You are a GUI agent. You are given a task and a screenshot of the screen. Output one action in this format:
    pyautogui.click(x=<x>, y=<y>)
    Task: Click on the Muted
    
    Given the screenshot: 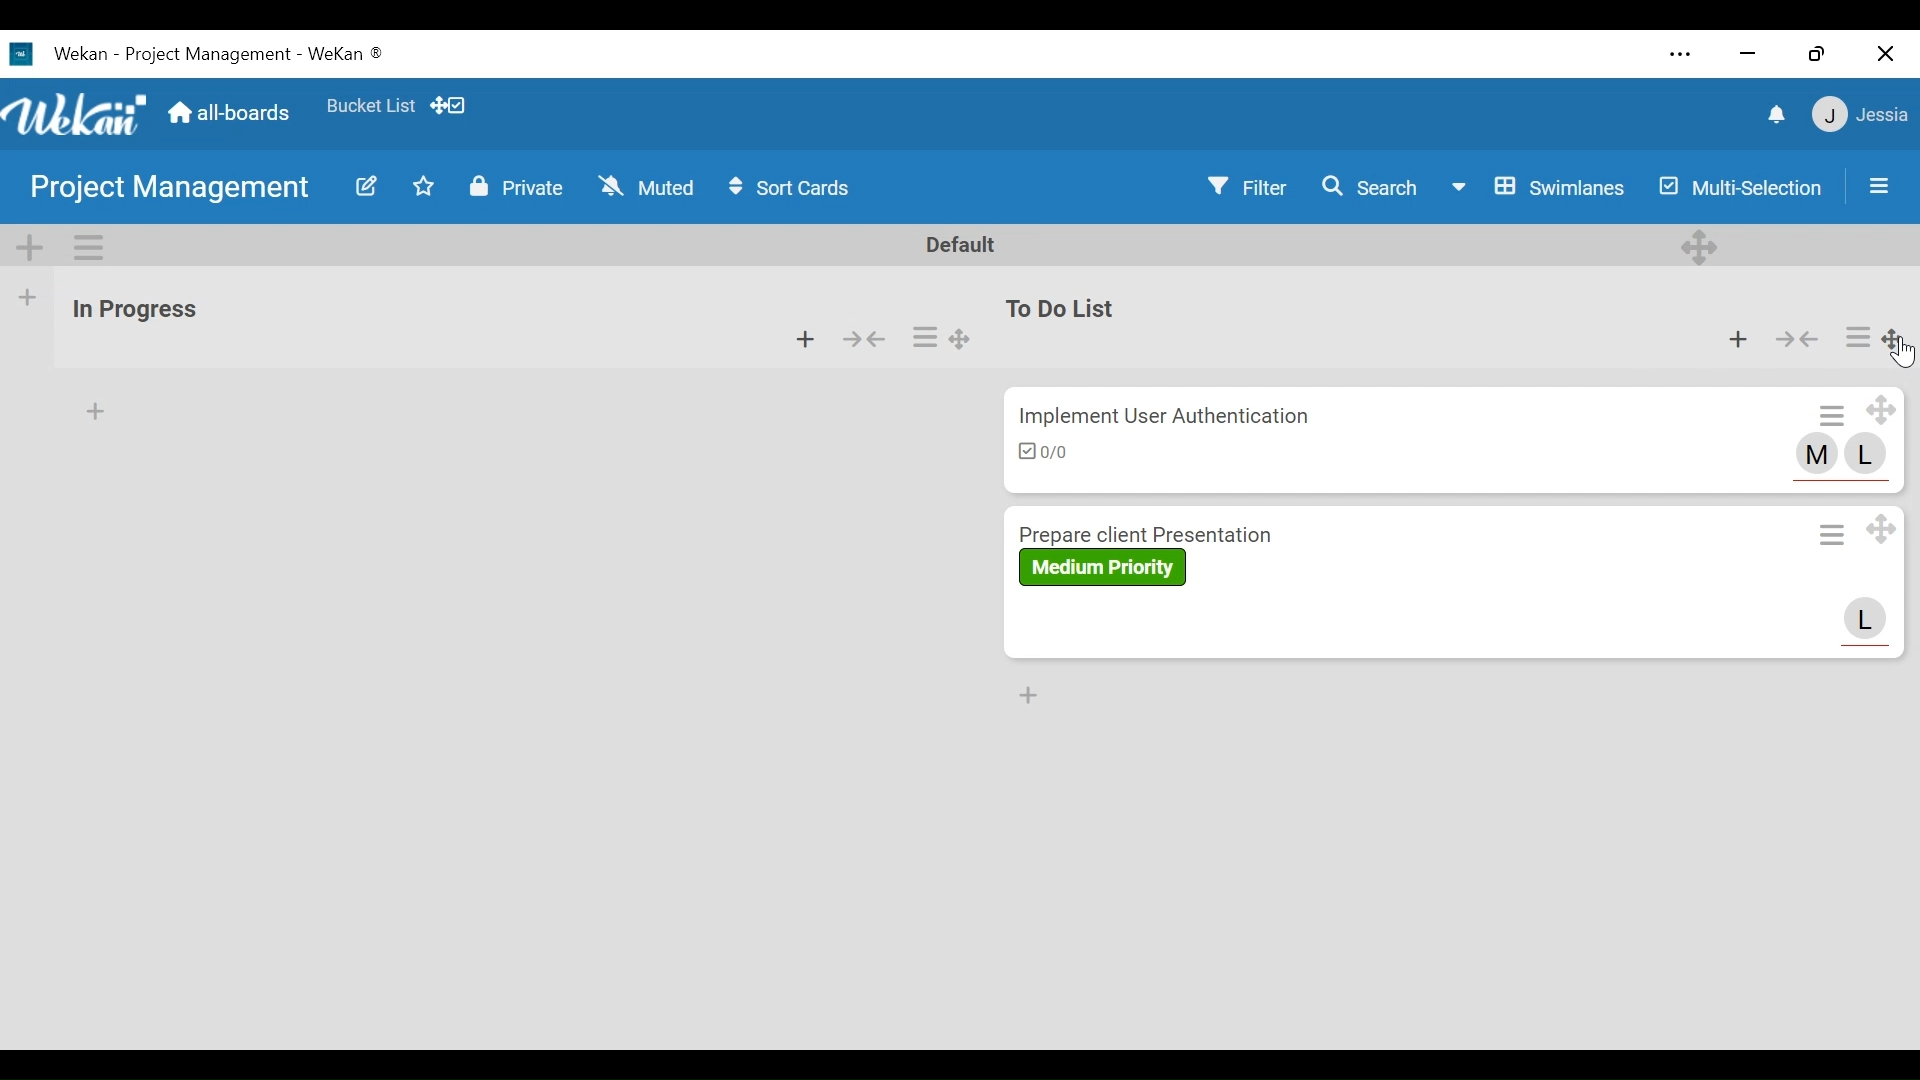 What is the action you would take?
    pyautogui.click(x=650, y=187)
    